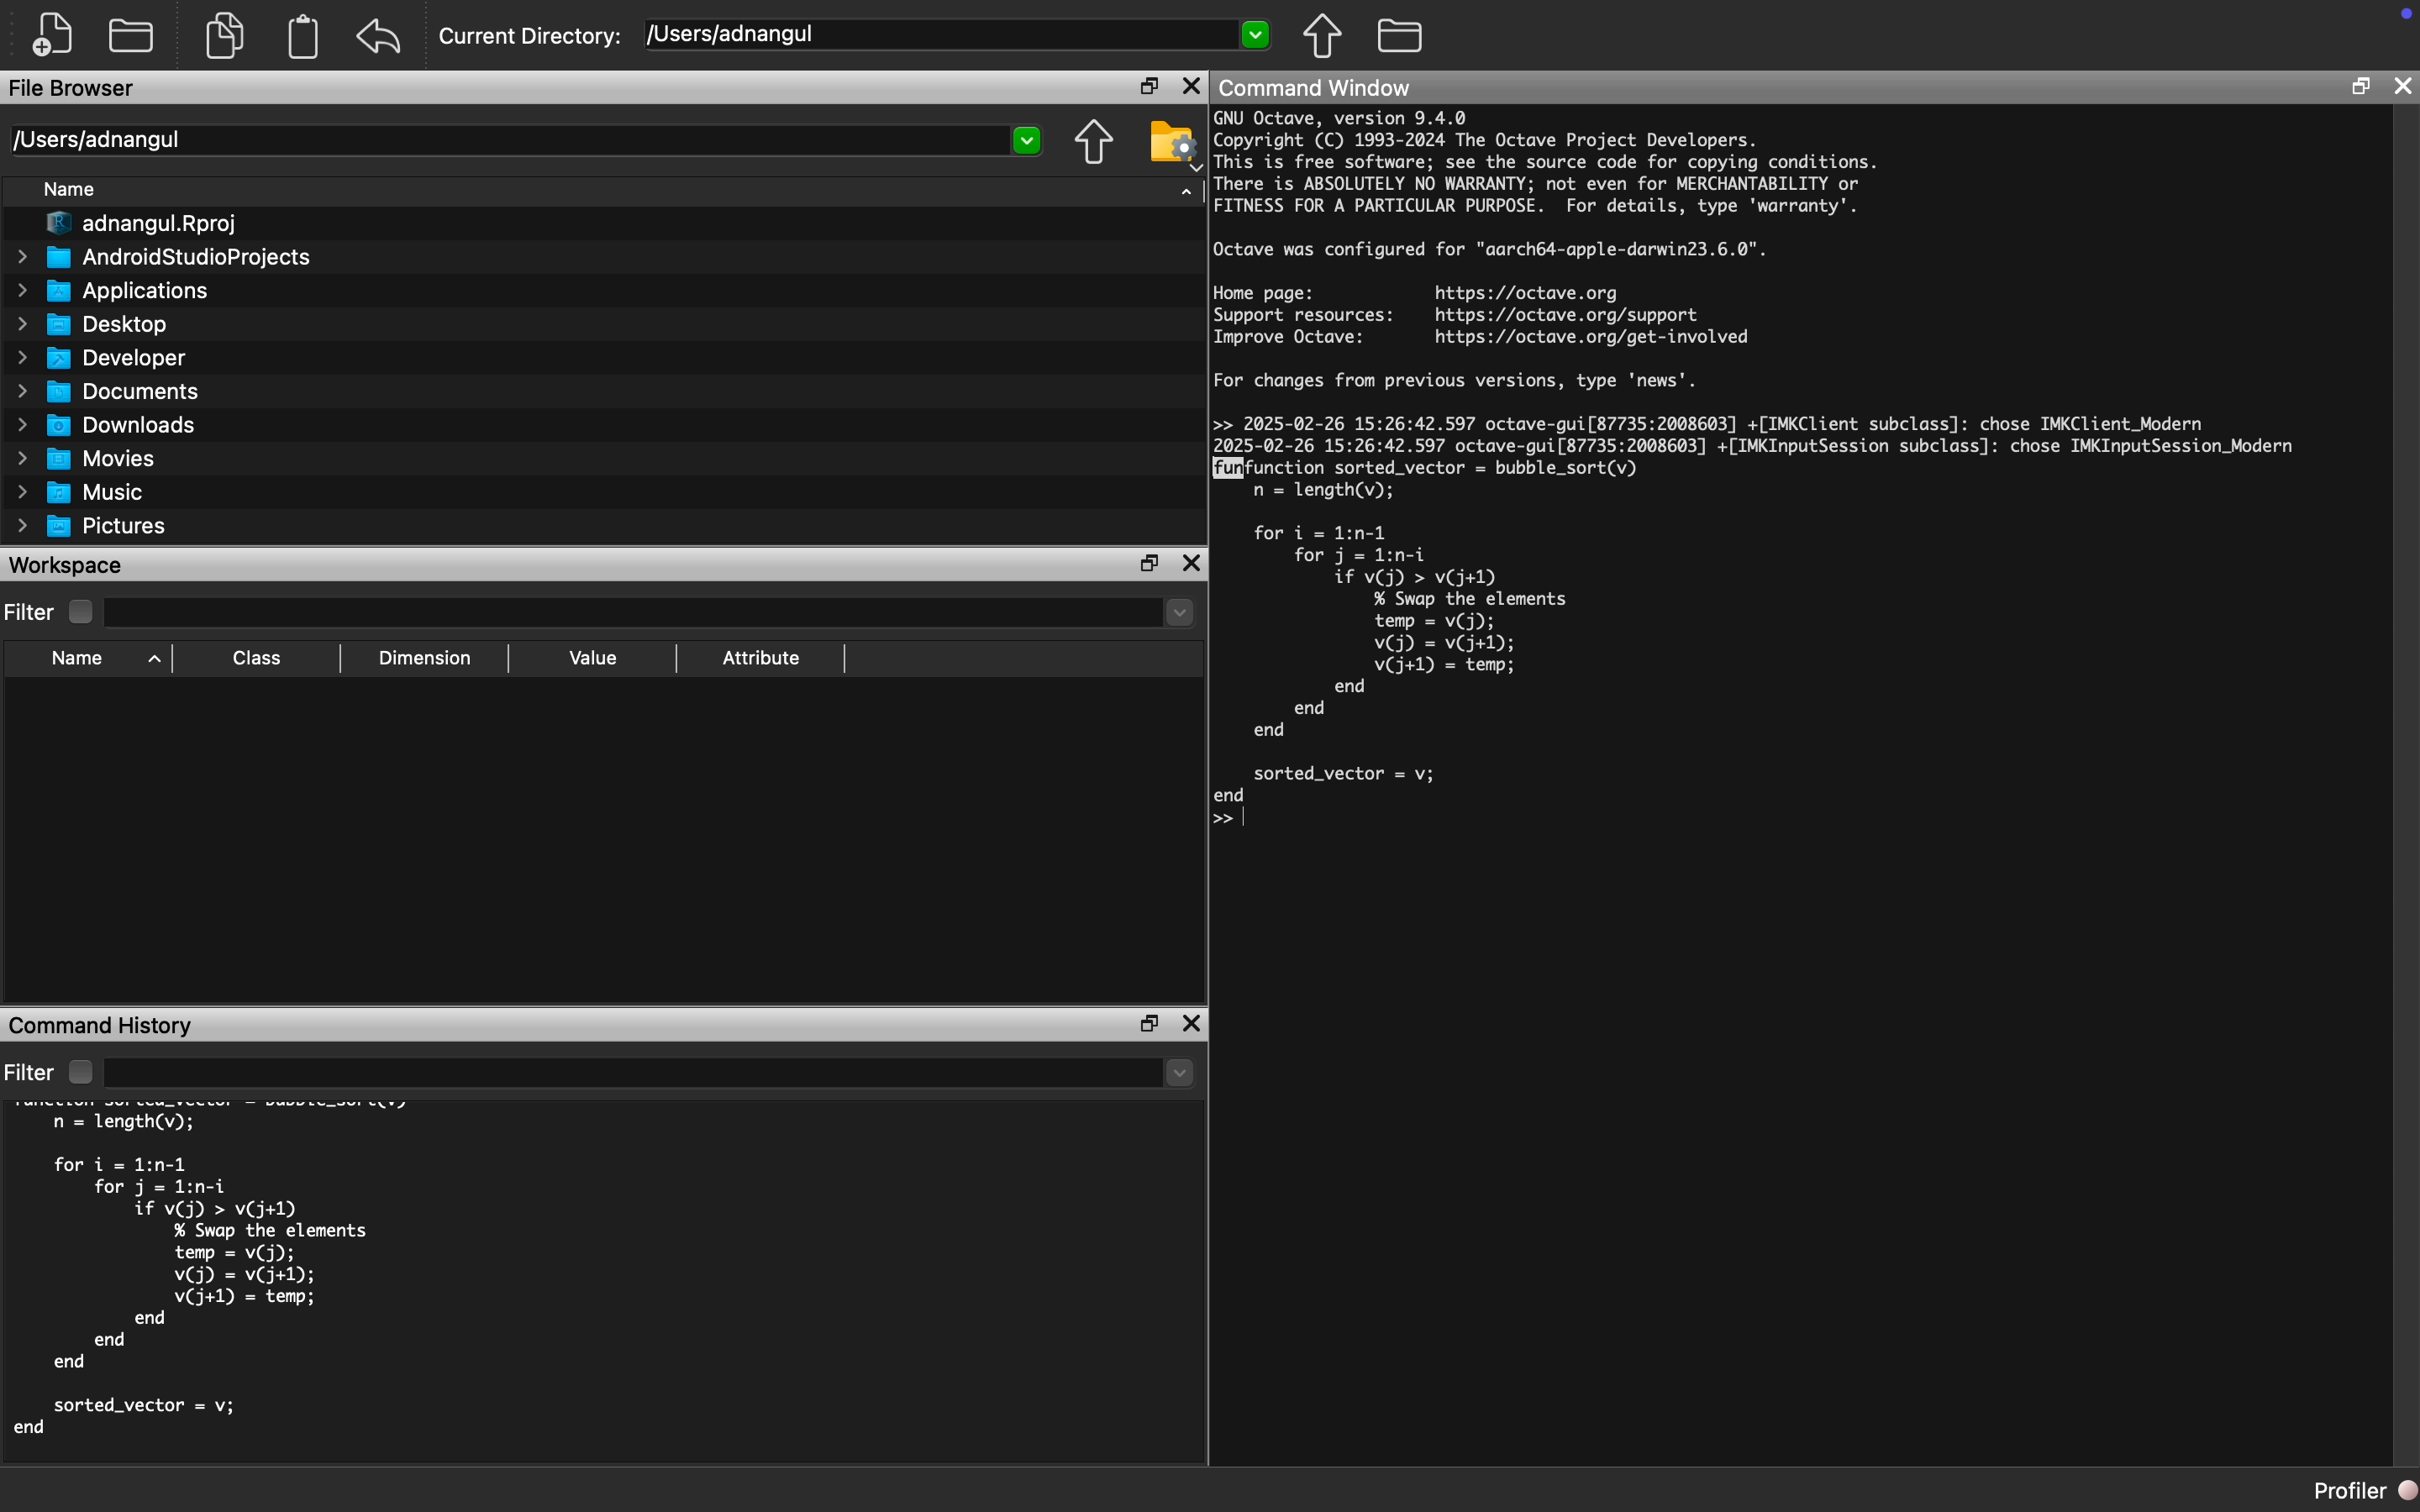 The width and height of the screenshot is (2420, 1512). I want to click on Octave was configured for "aarch64-apple-darwin23.6.0"., so click(1492, 251).